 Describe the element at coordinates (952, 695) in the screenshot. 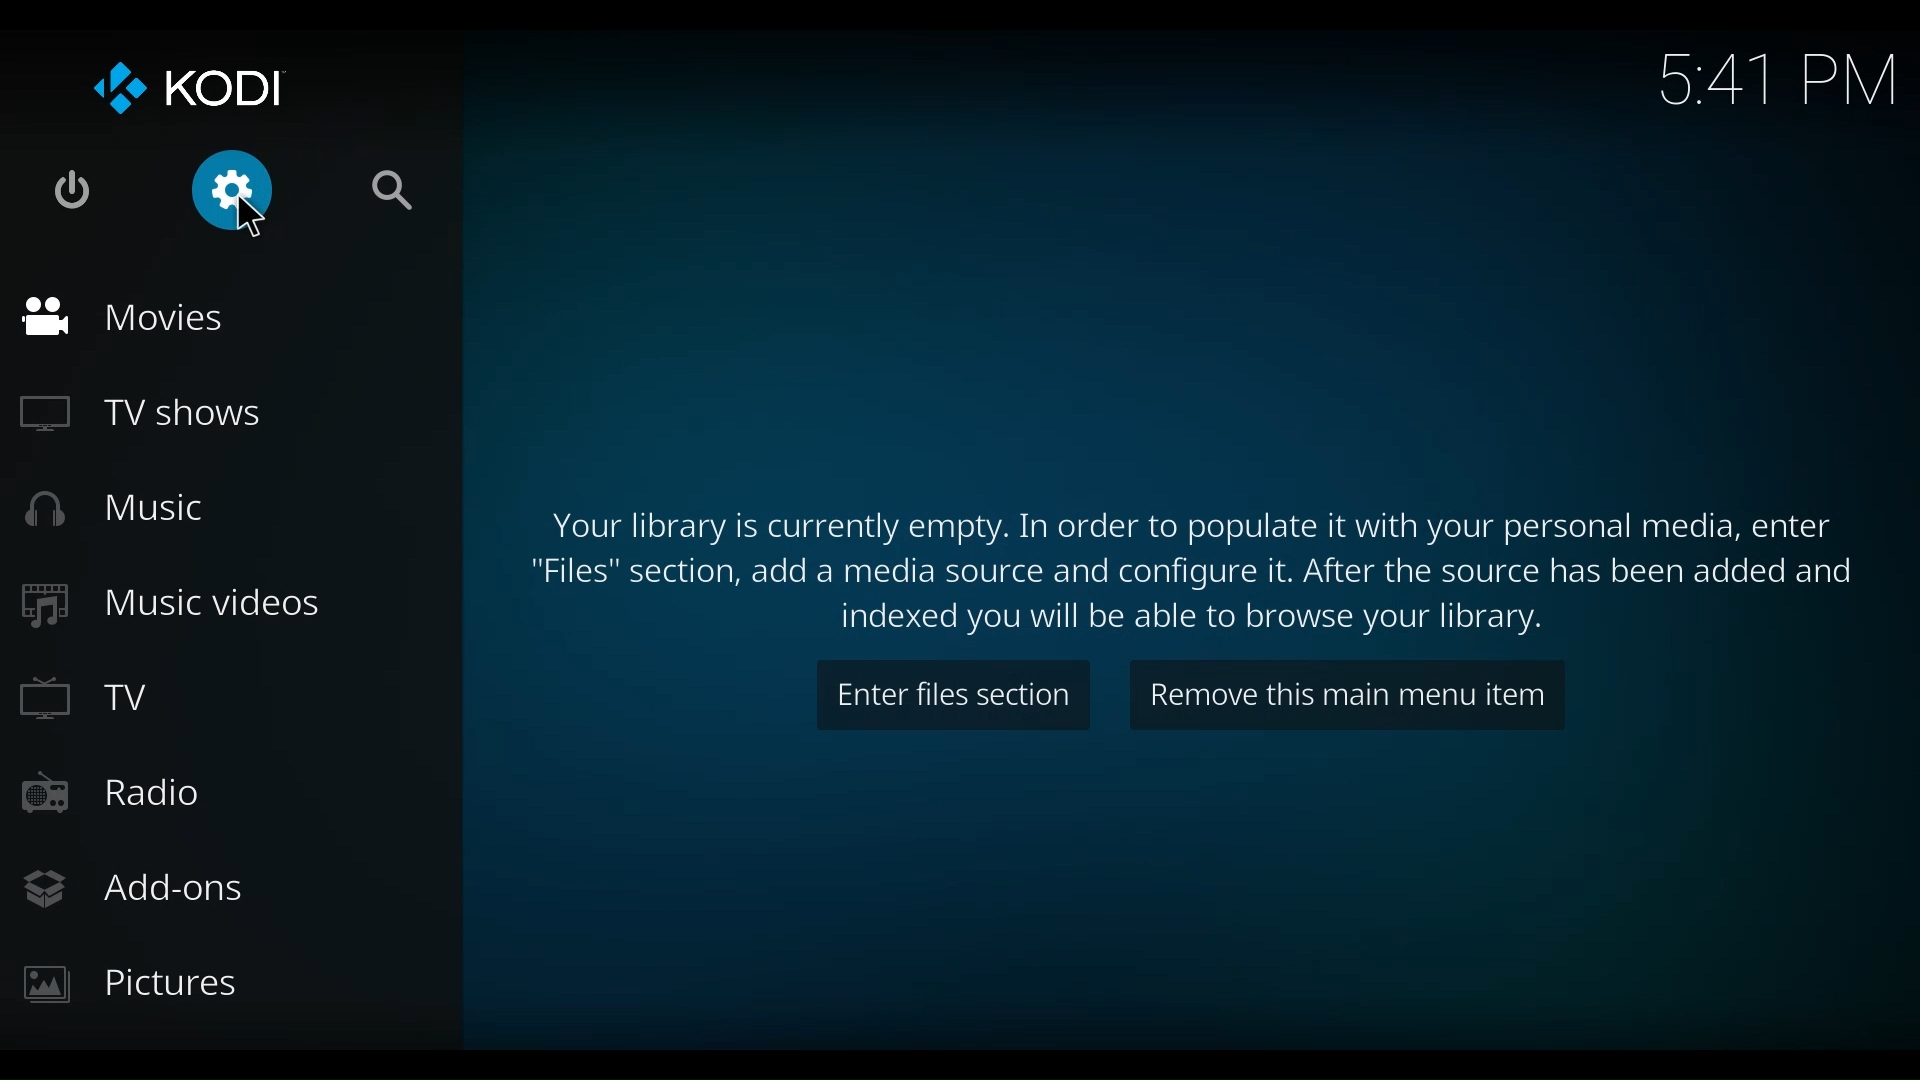

I see `Enter files section` at that location.